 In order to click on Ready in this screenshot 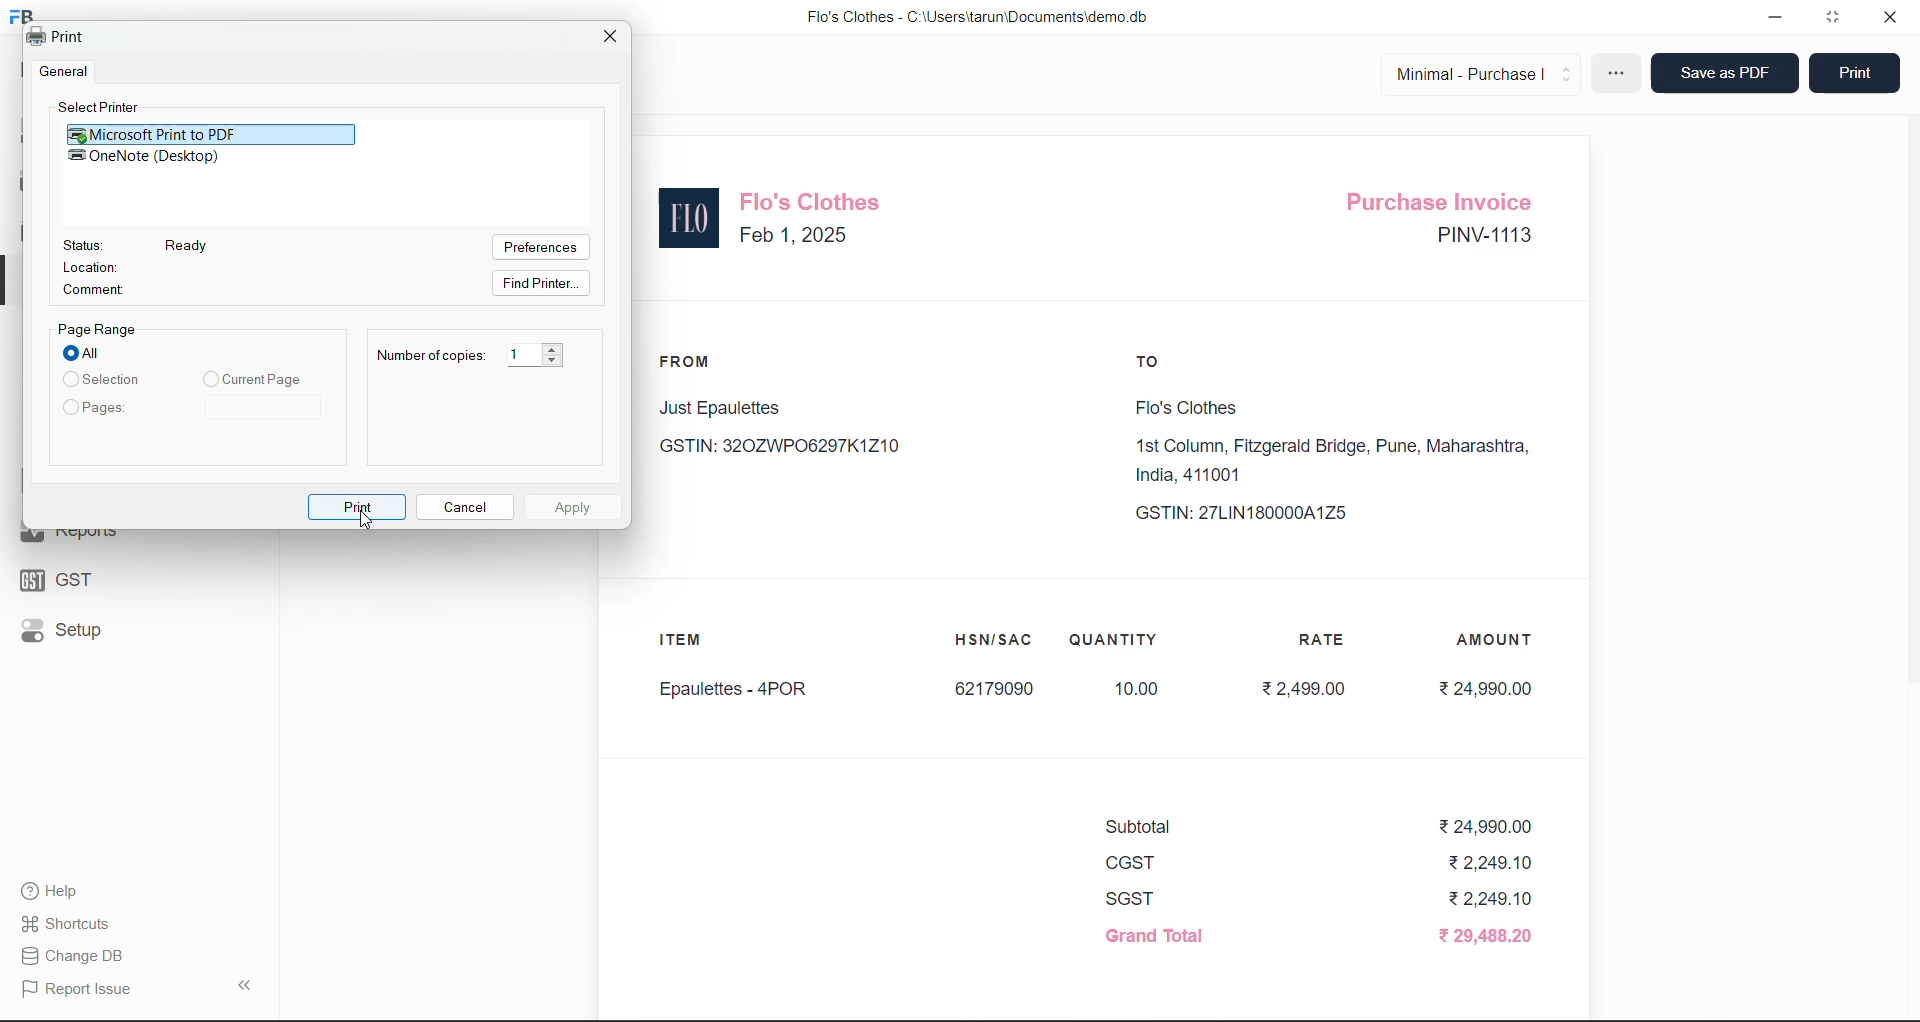, I will do `click(186, 245)`.